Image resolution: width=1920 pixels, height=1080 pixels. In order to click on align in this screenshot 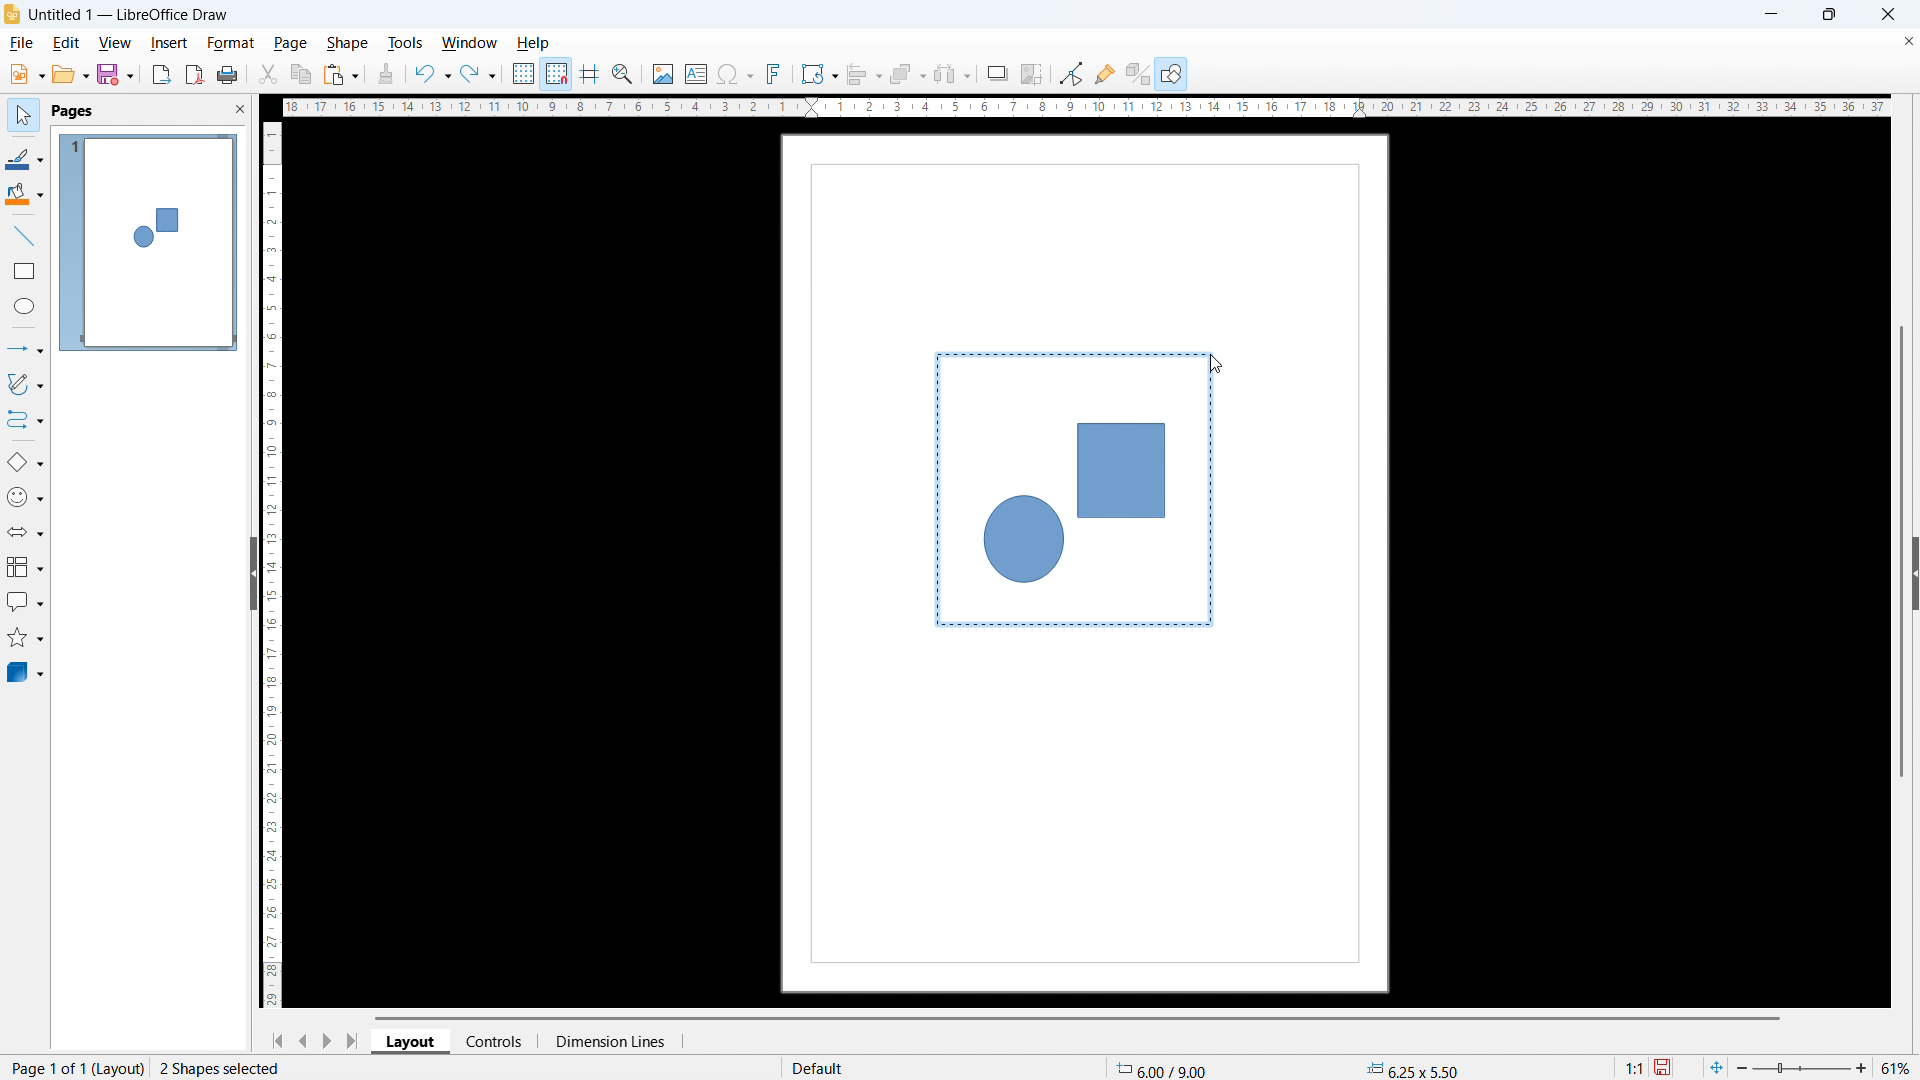, I will do `click(863, 75)`.